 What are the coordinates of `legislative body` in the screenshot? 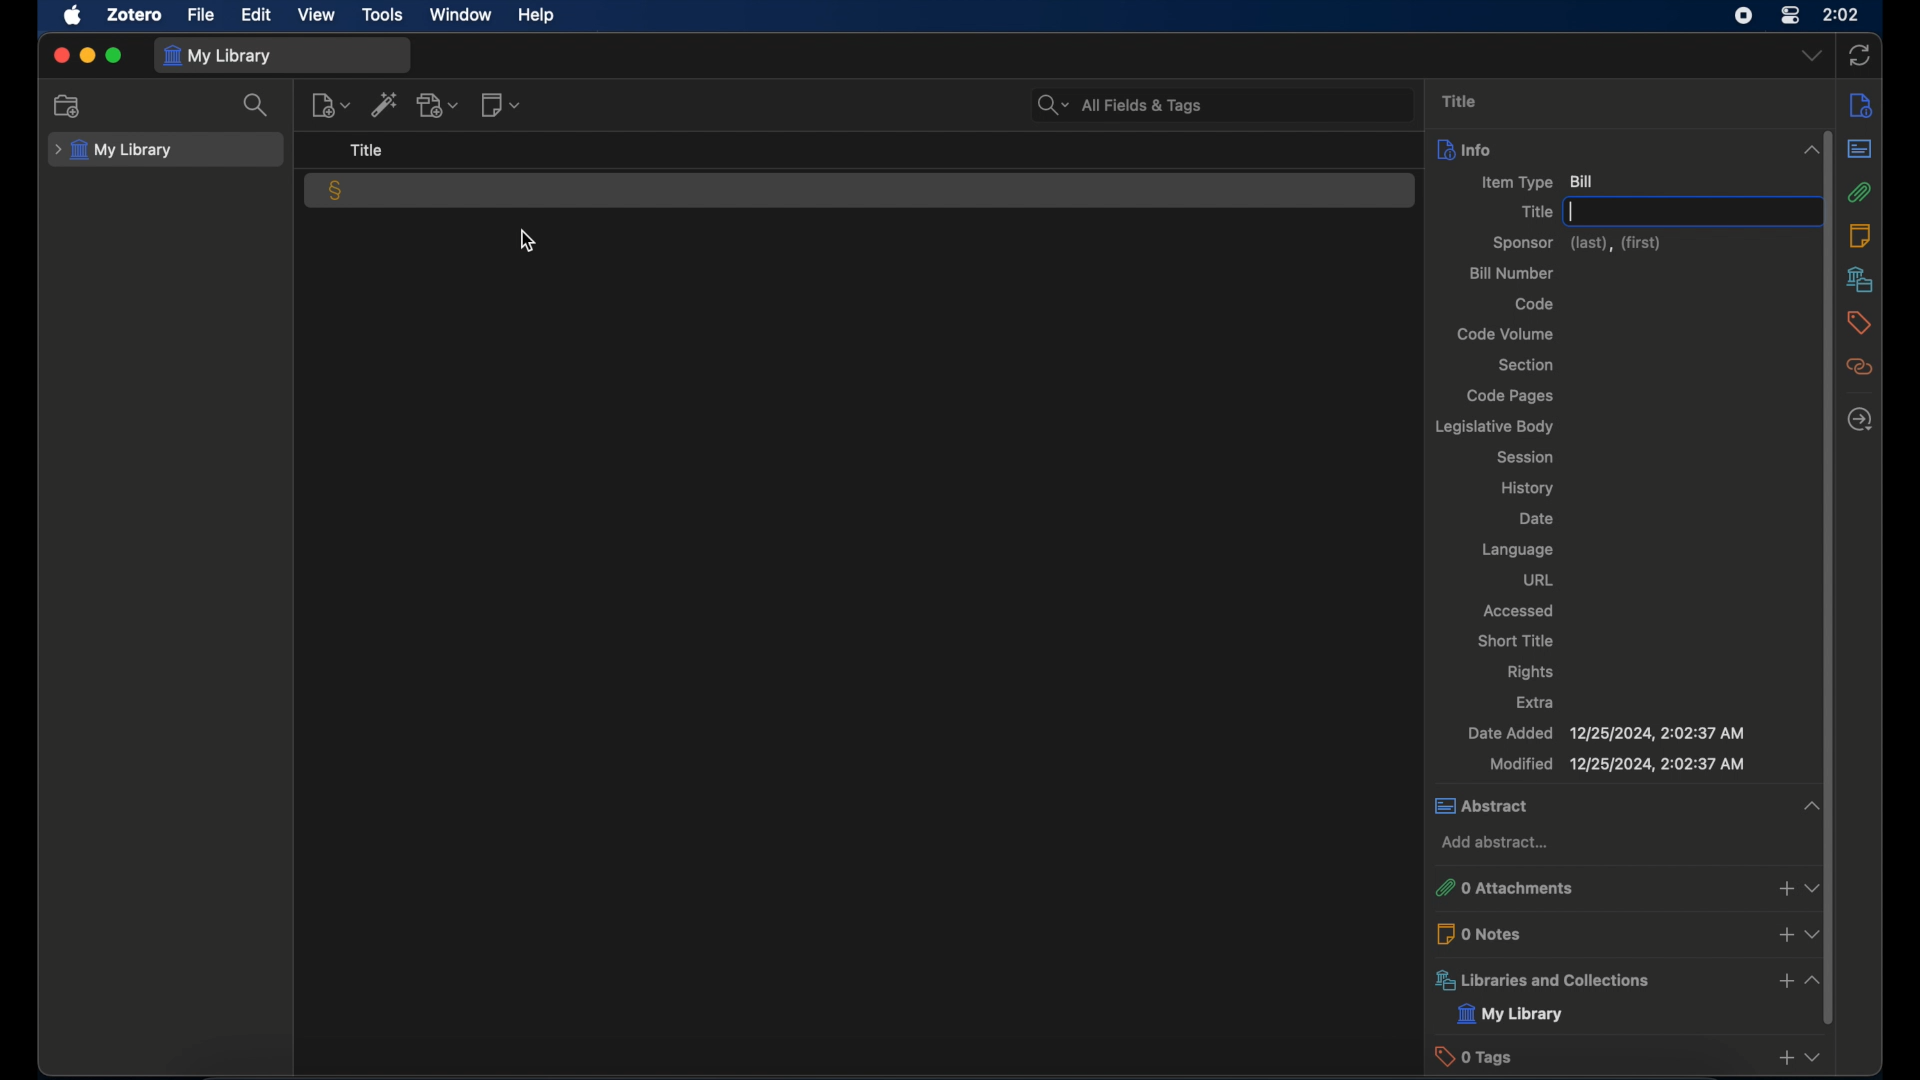 It's located at (1492, 427).